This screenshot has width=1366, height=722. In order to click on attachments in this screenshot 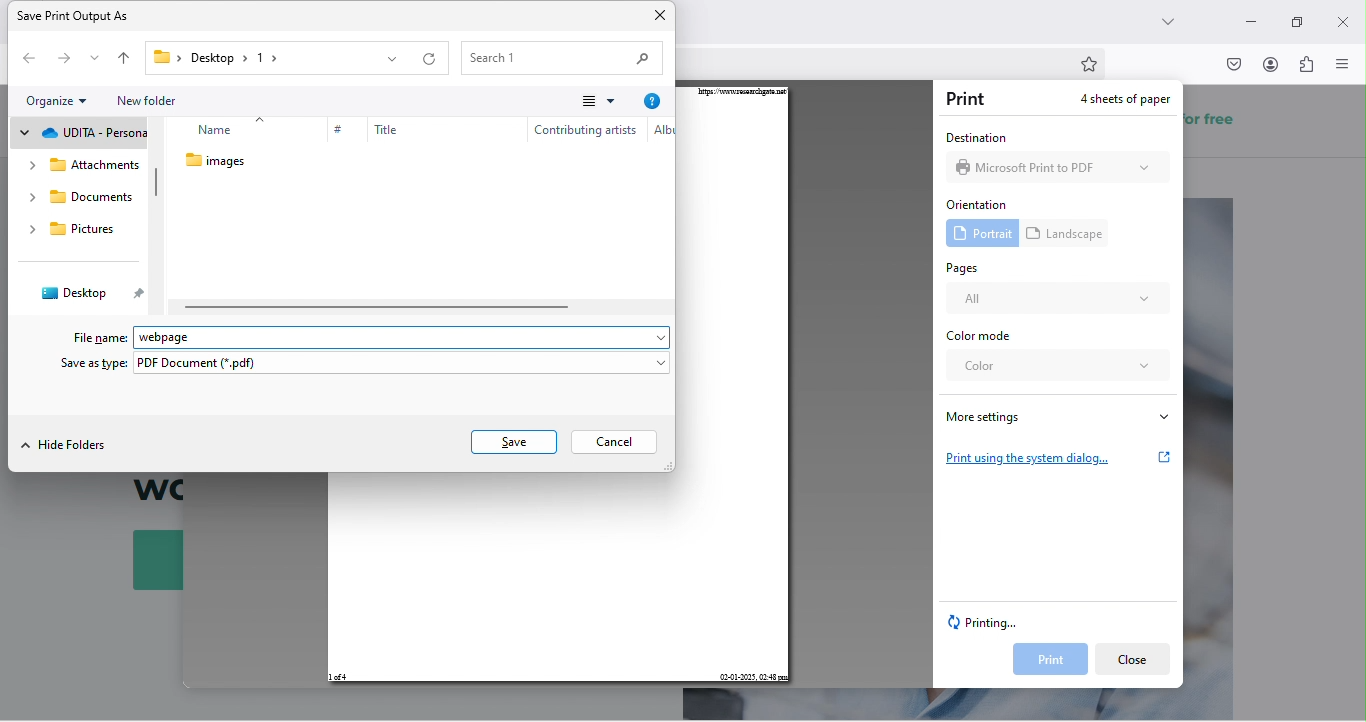, I will do `click(78, 199)`.